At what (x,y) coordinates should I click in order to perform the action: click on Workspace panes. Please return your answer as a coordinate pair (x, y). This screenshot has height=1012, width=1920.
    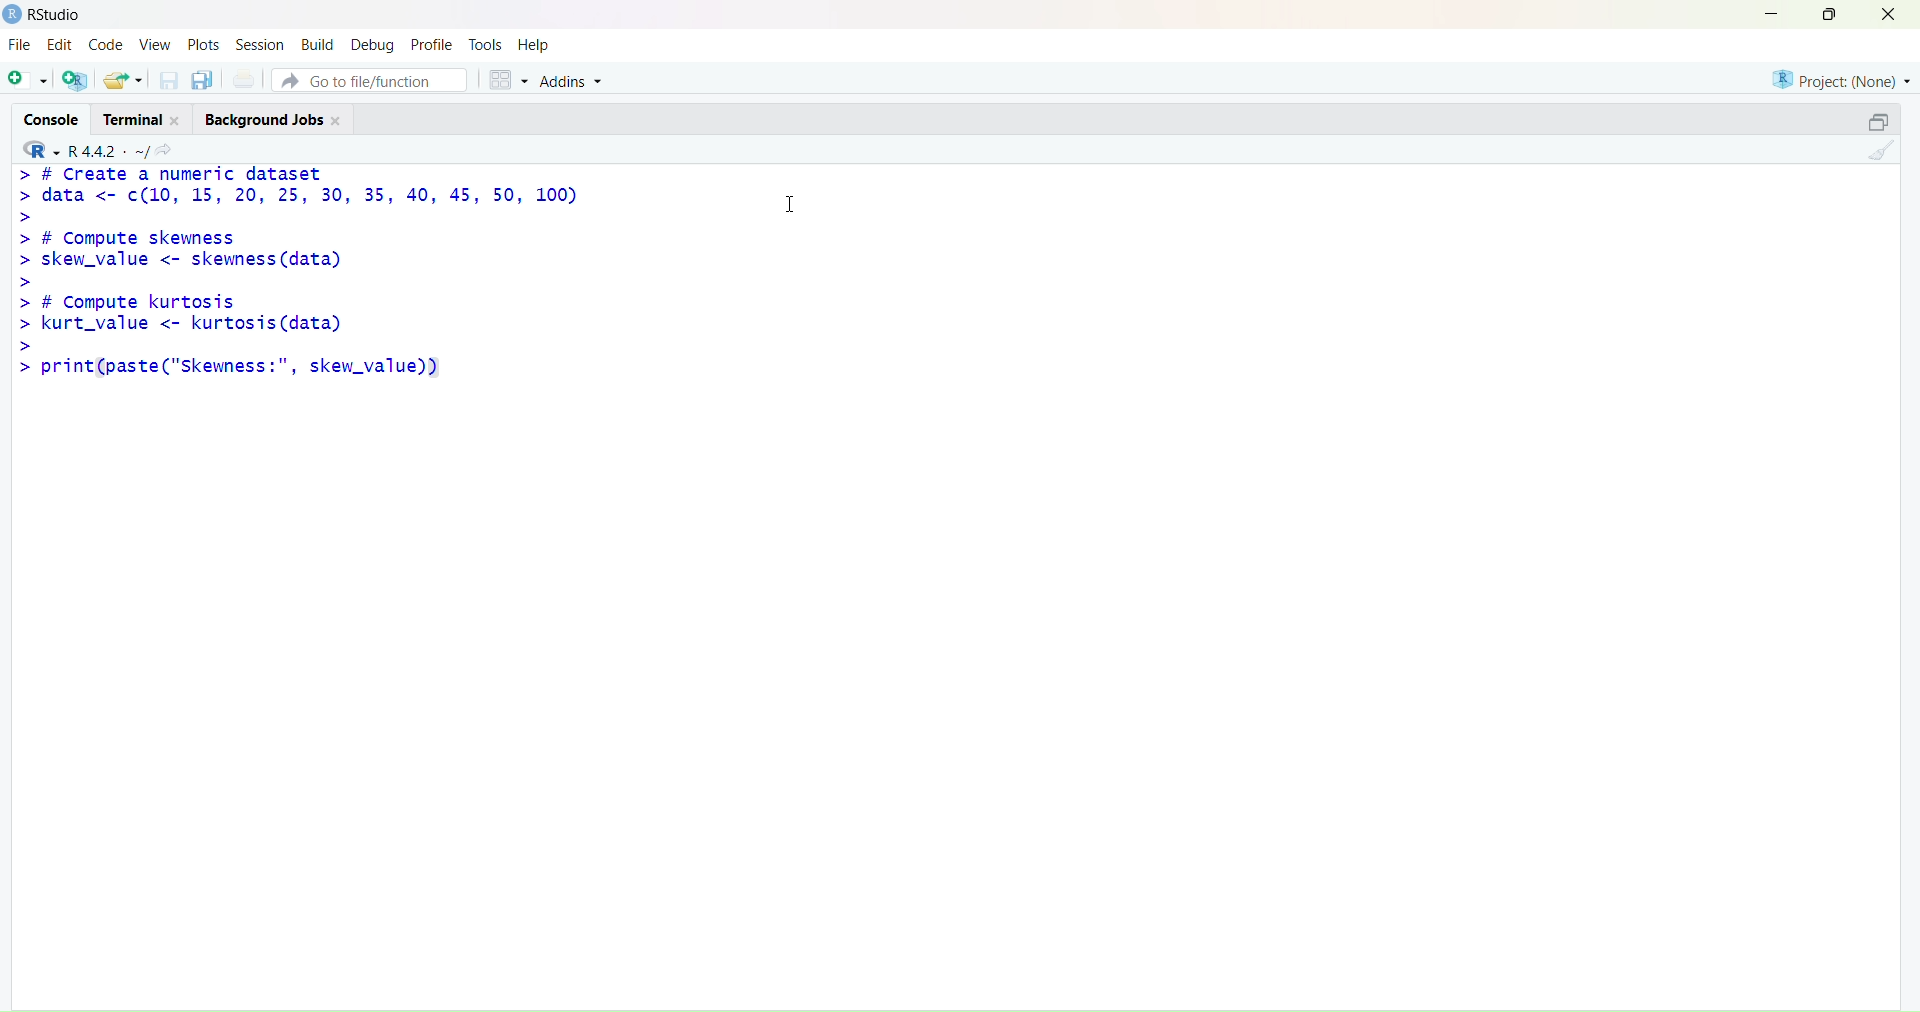
    Looking at the image, I should click on (505, 78).